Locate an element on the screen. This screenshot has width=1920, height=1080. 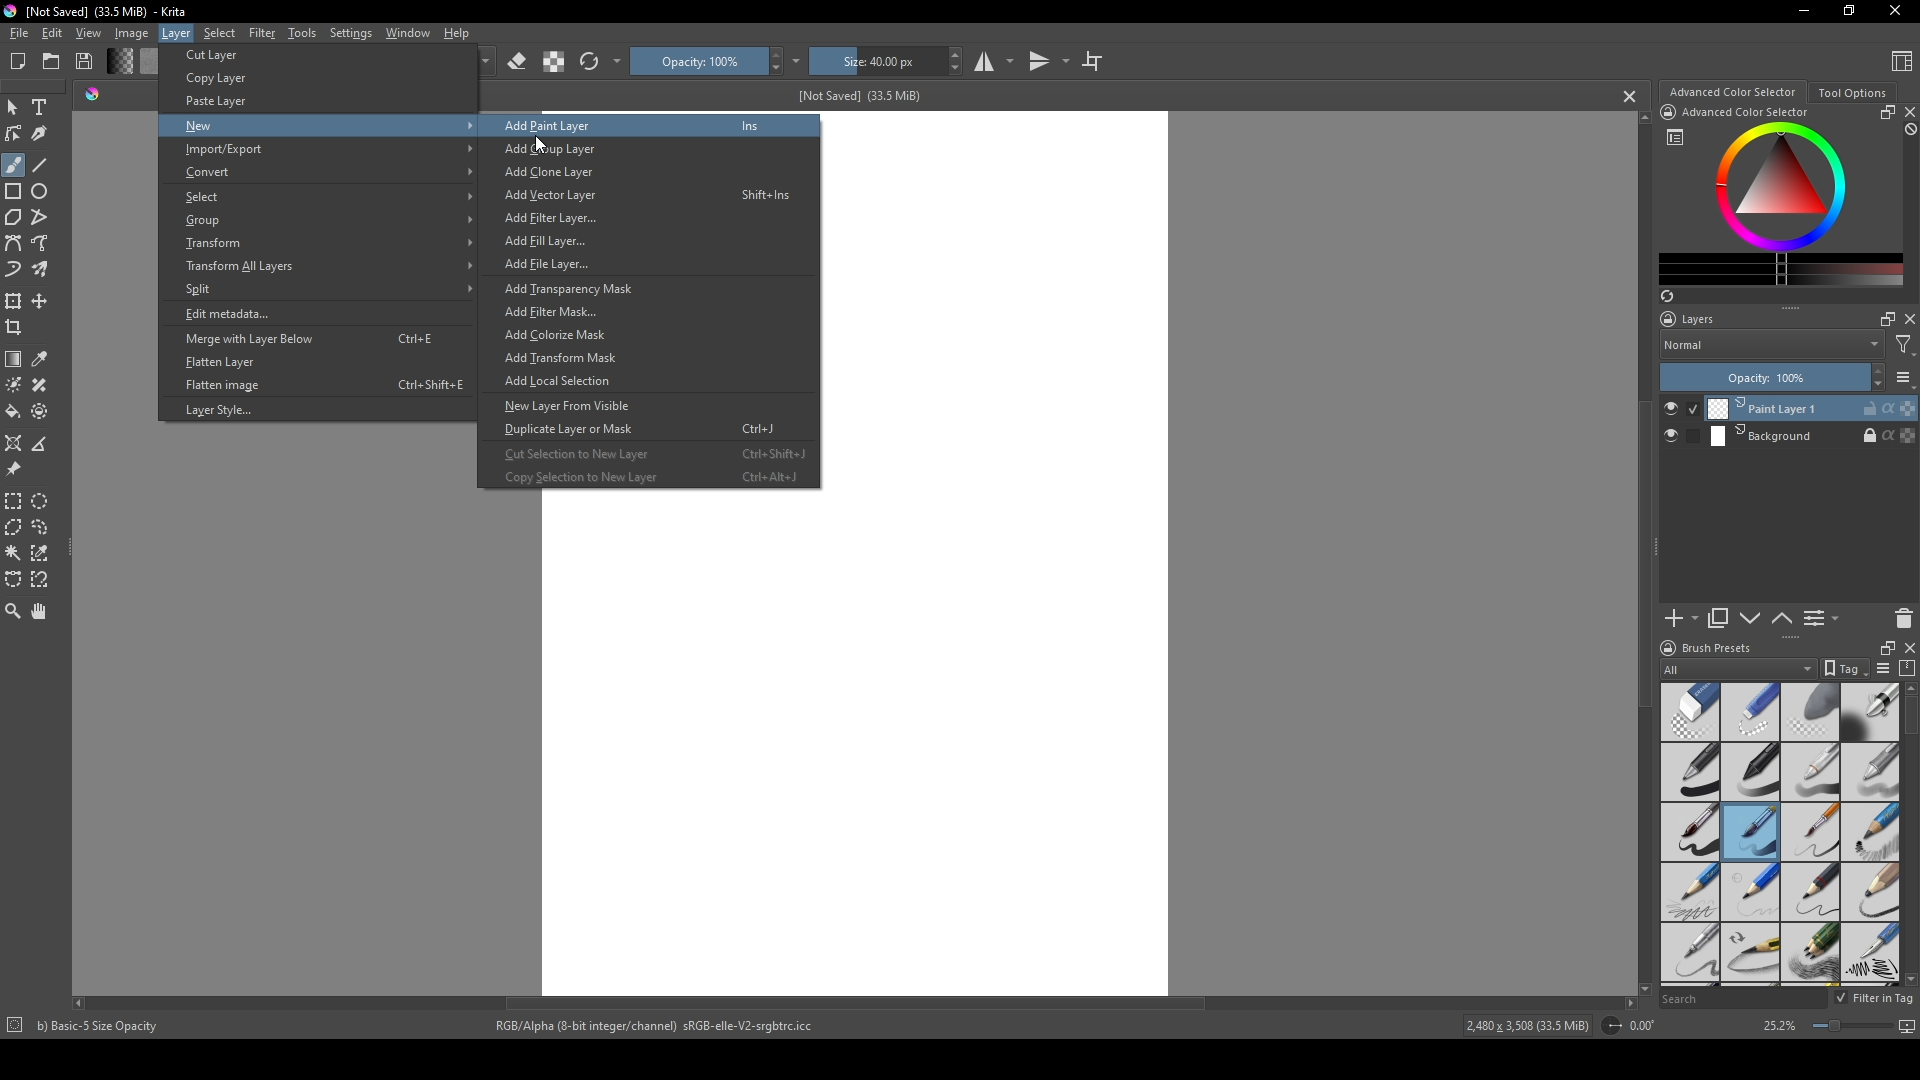
Edit is located at coordinates (51, 33).